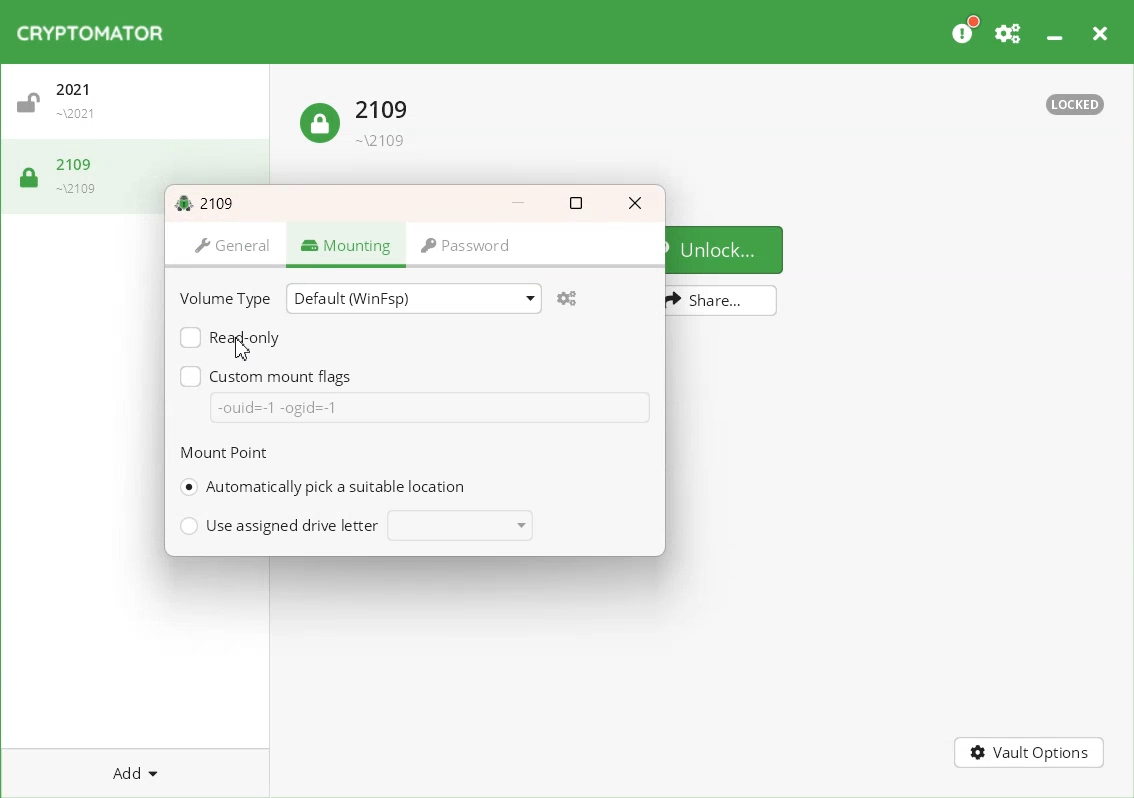 The image size is (1134, 798). What do you see at coordinates (278, 407) in the screenshot?
I see `Text` at bounding box center [278, 407].